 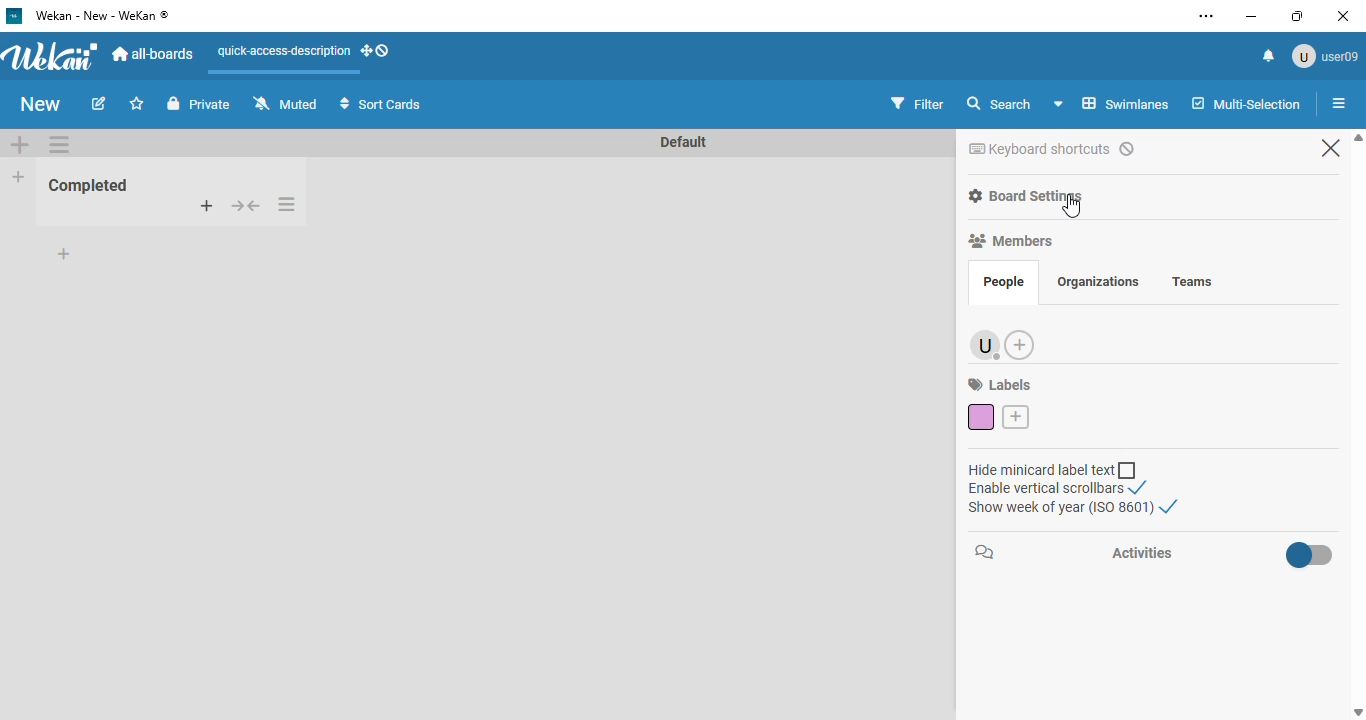 I want to click on minimize, so click(x=1254, y=16).